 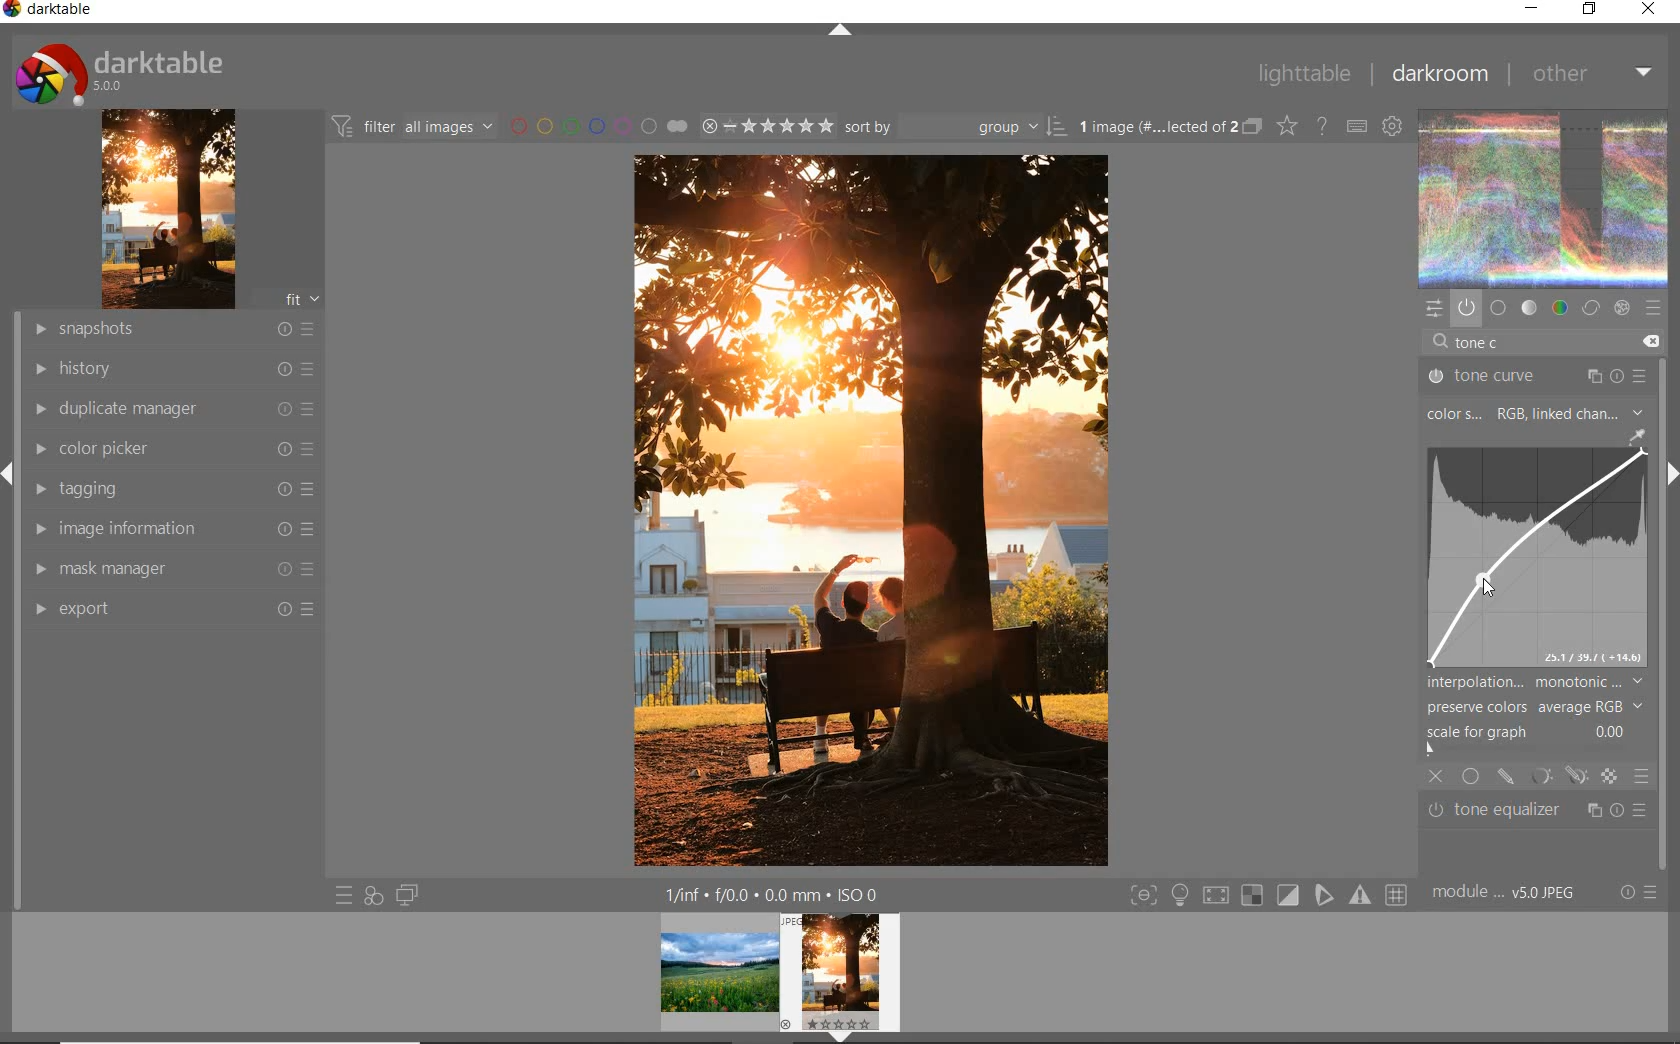 What do you see at coordinates (876, 513) in the screenshot?
I see `punch added to flat image` at bounding box center [876, 513].